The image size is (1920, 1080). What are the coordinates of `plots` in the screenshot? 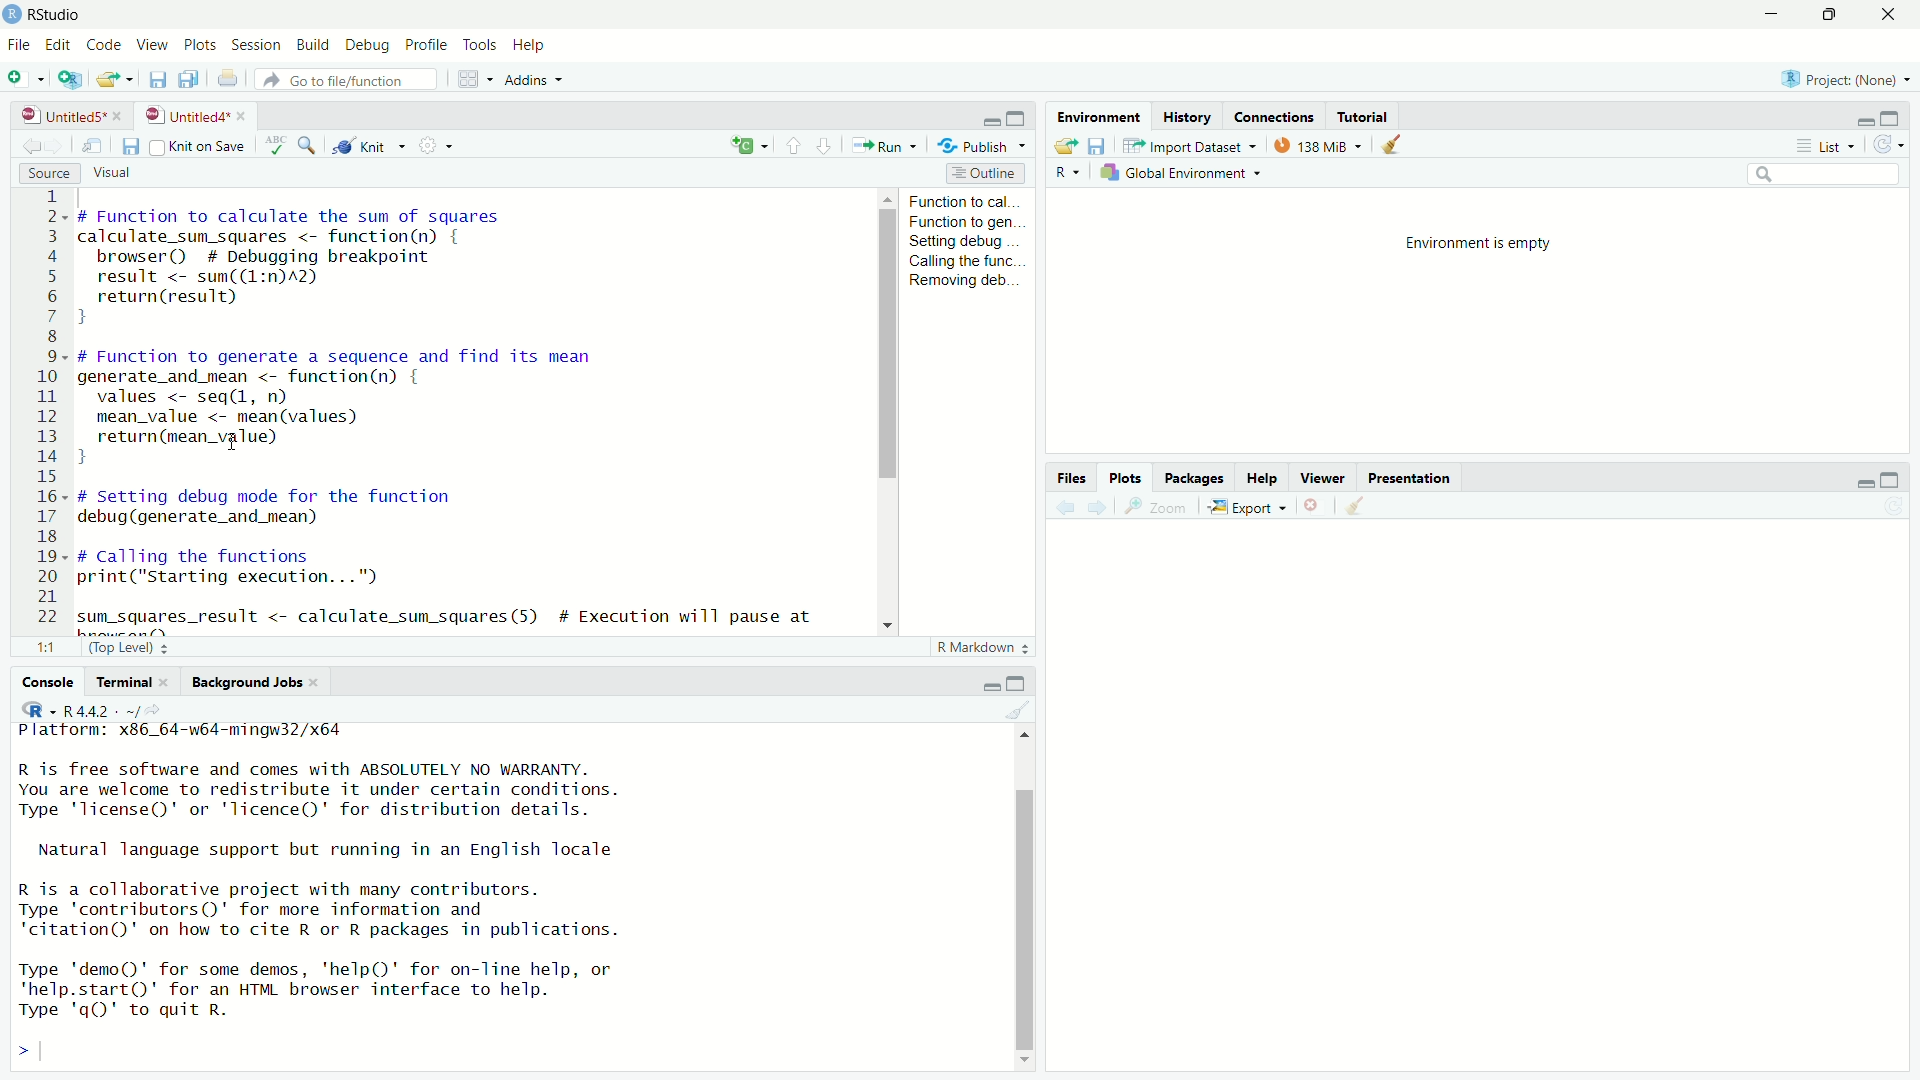 It's located at (1130, 478).